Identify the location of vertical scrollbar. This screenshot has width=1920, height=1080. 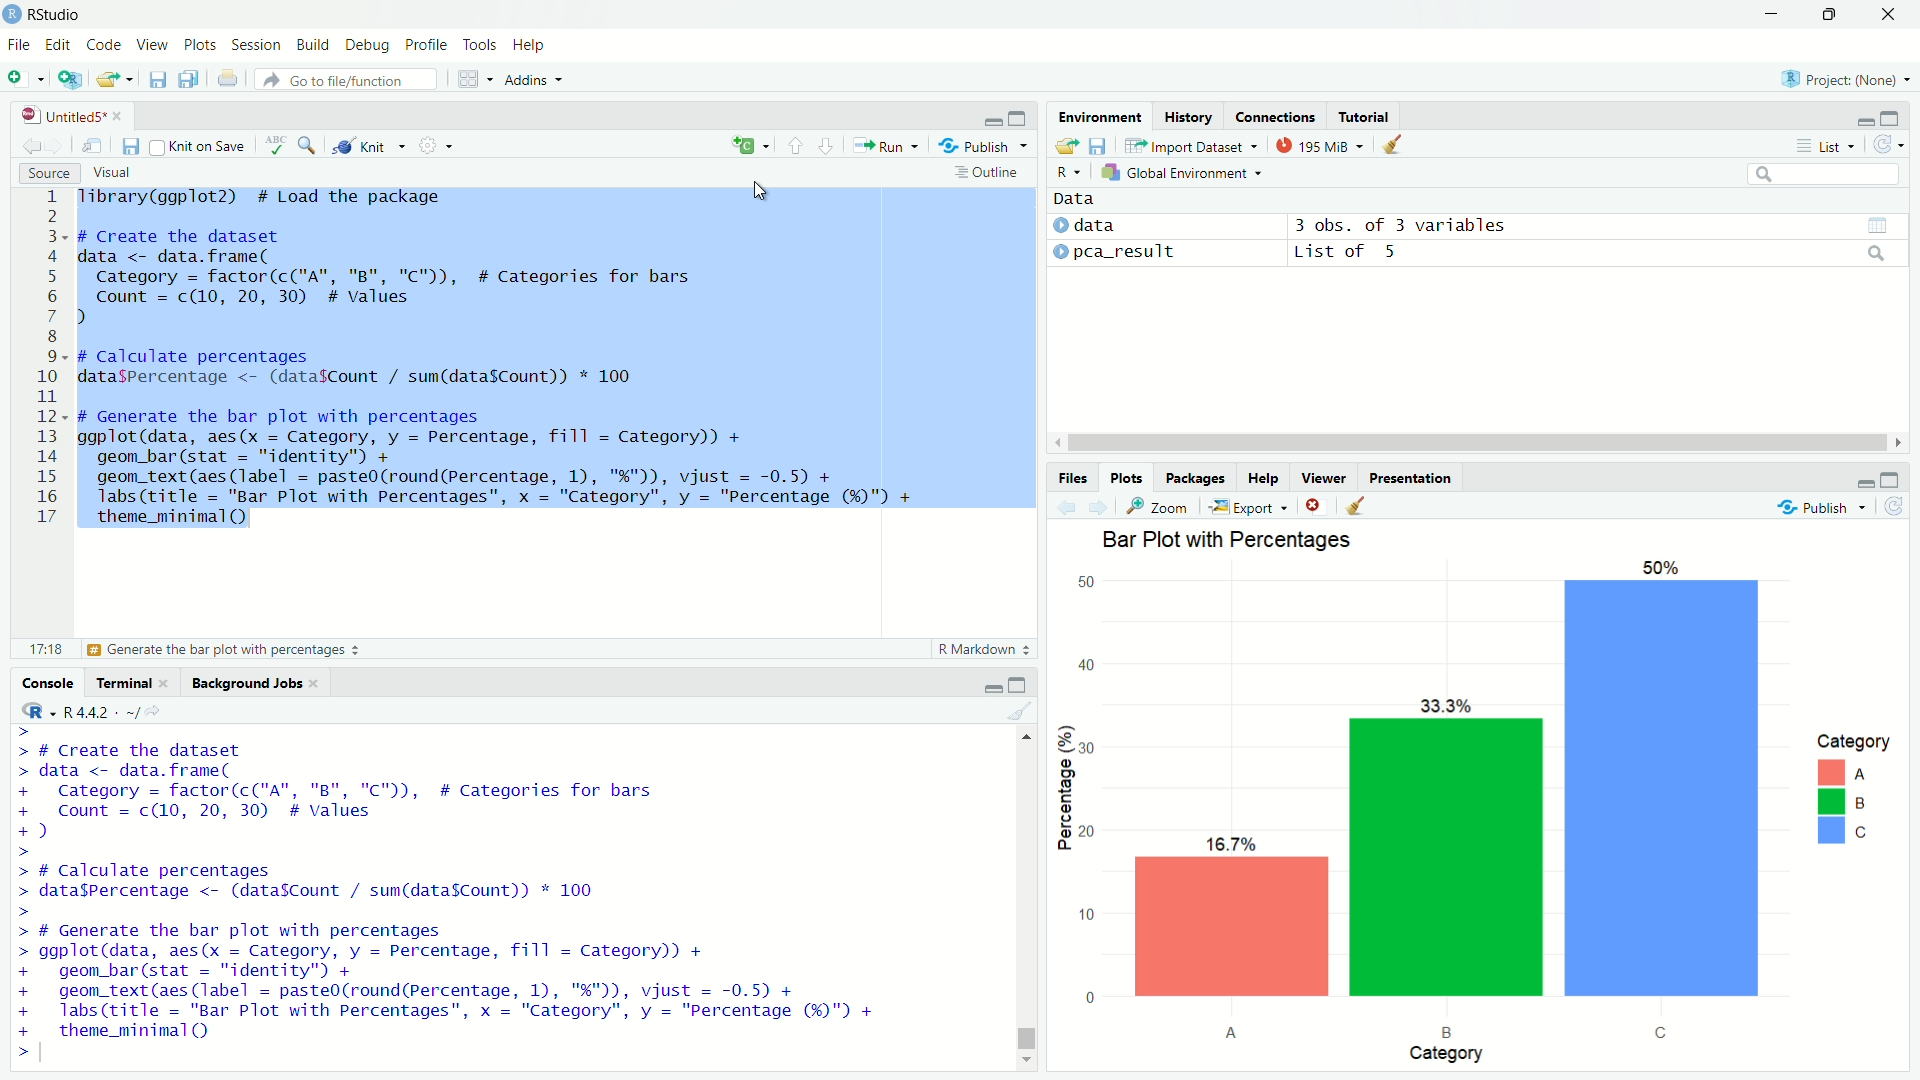
(1023, 1005).